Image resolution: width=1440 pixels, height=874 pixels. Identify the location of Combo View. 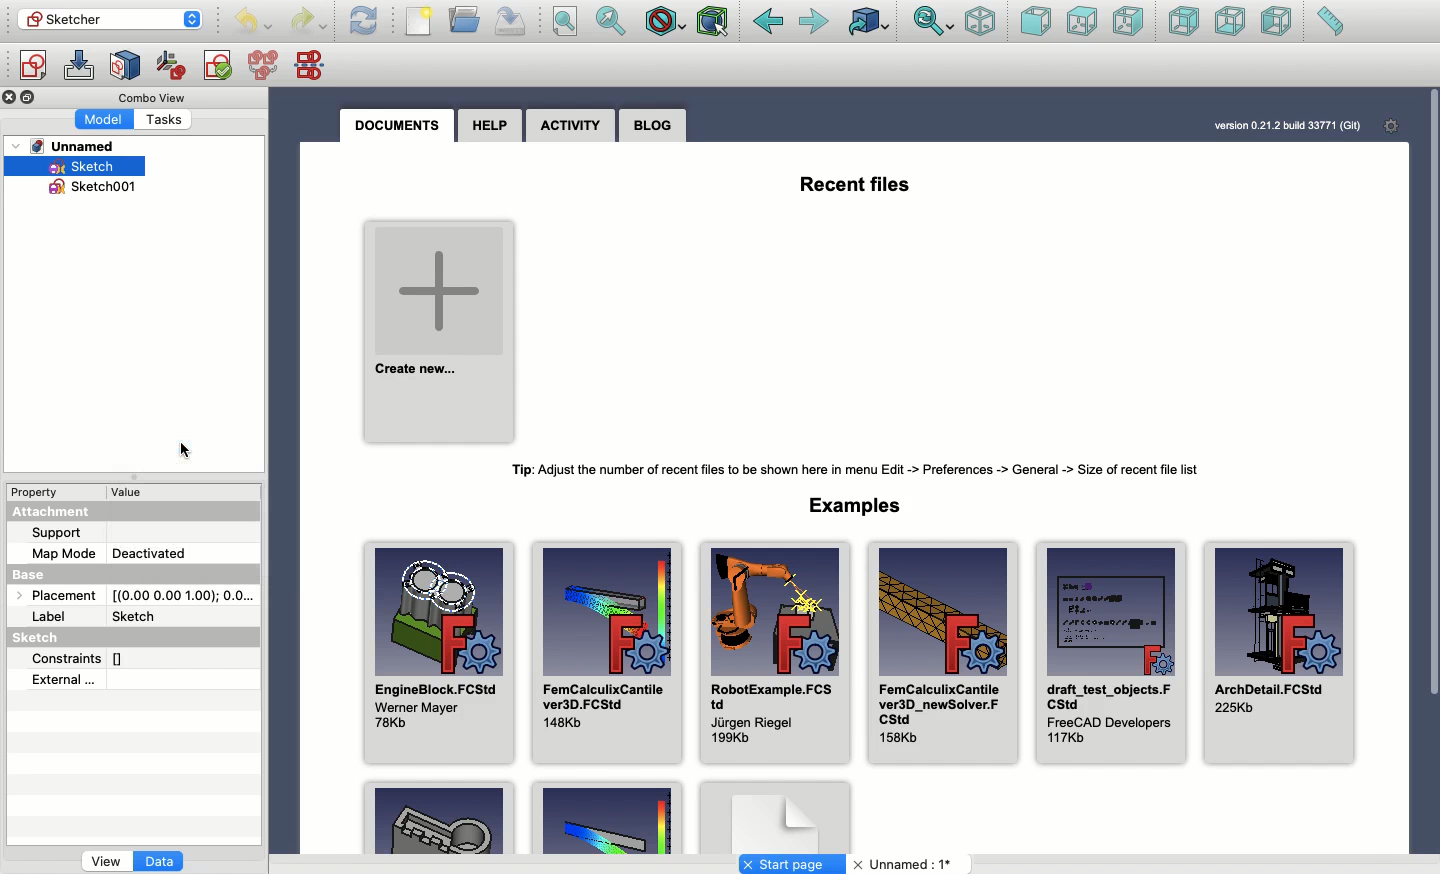
(153, 97).